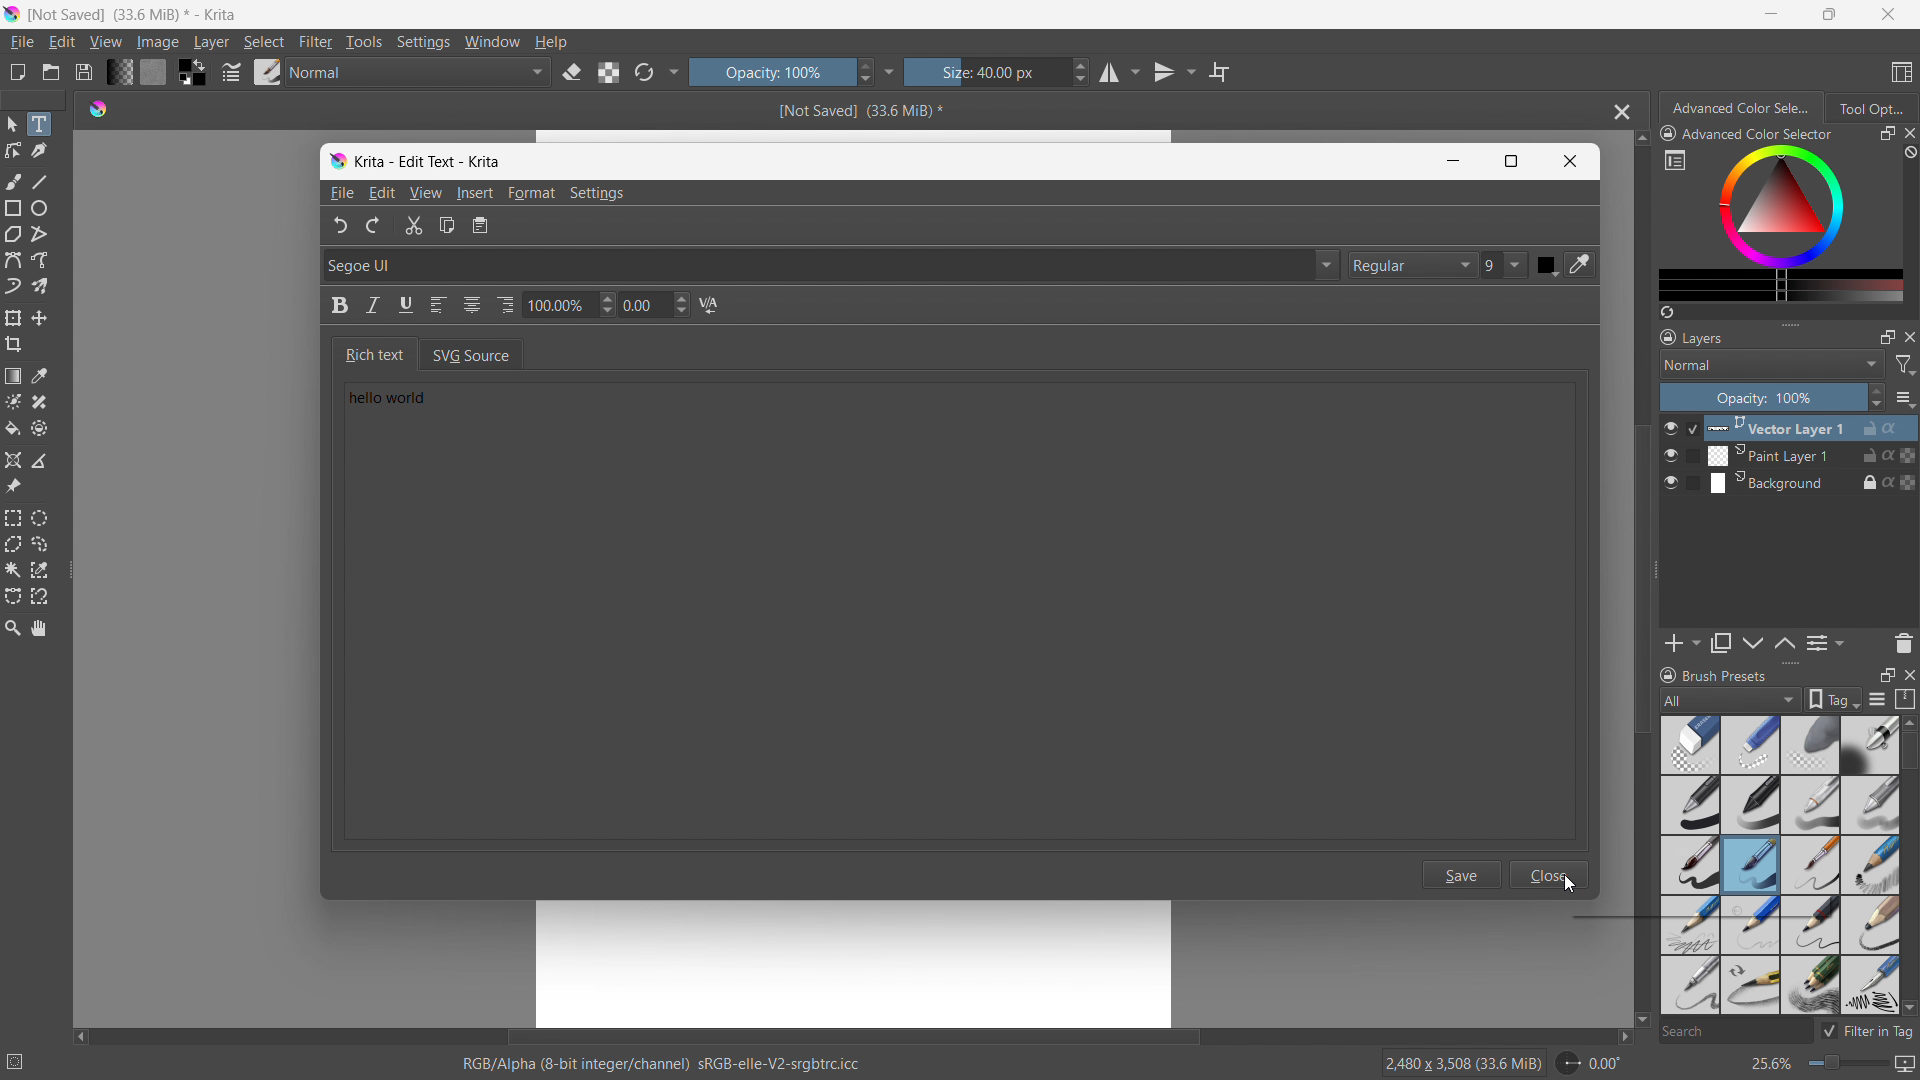 Image resolution: width=1920 pixels, height=1080 pixels. What do you see at coordinates (657, 306) in the screenshot?
I see `0.00` at bounding box center [657, 306].